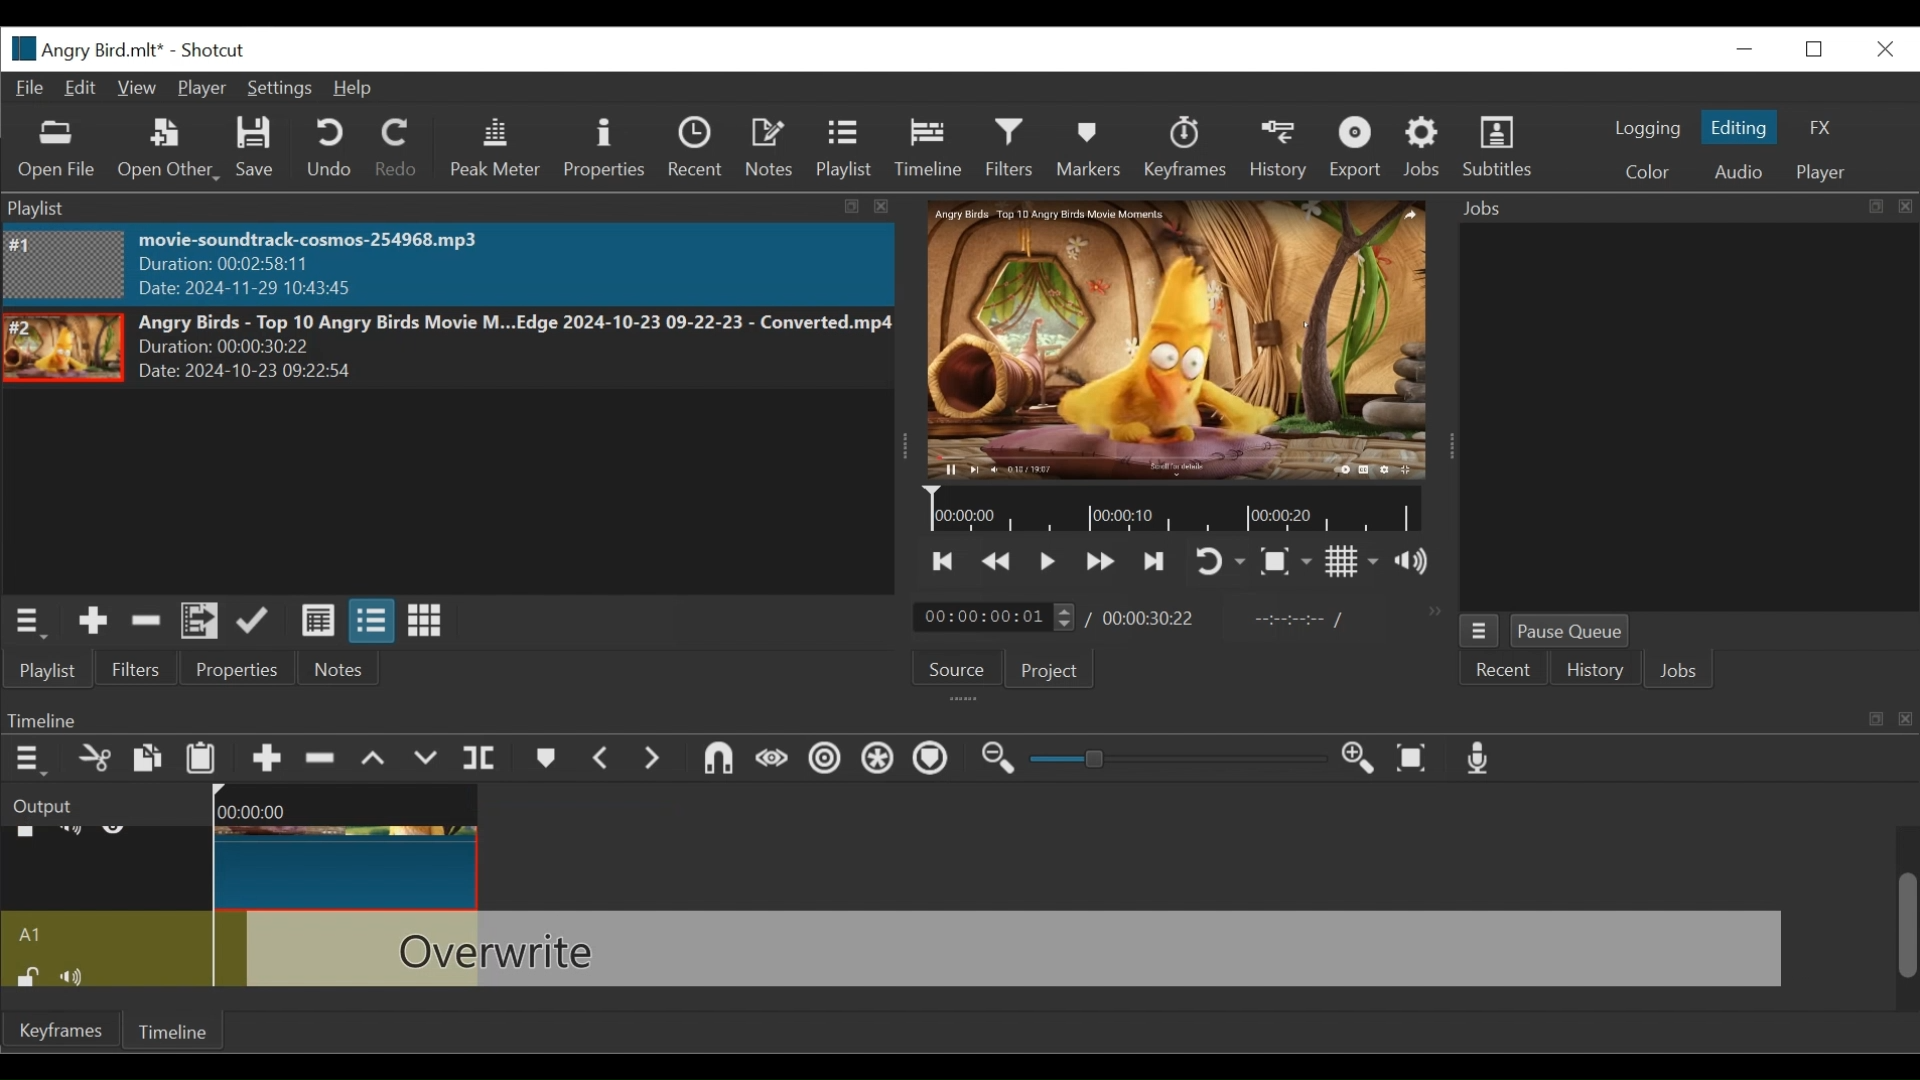  I want to click on Play quickly backward, so click(999, 562).